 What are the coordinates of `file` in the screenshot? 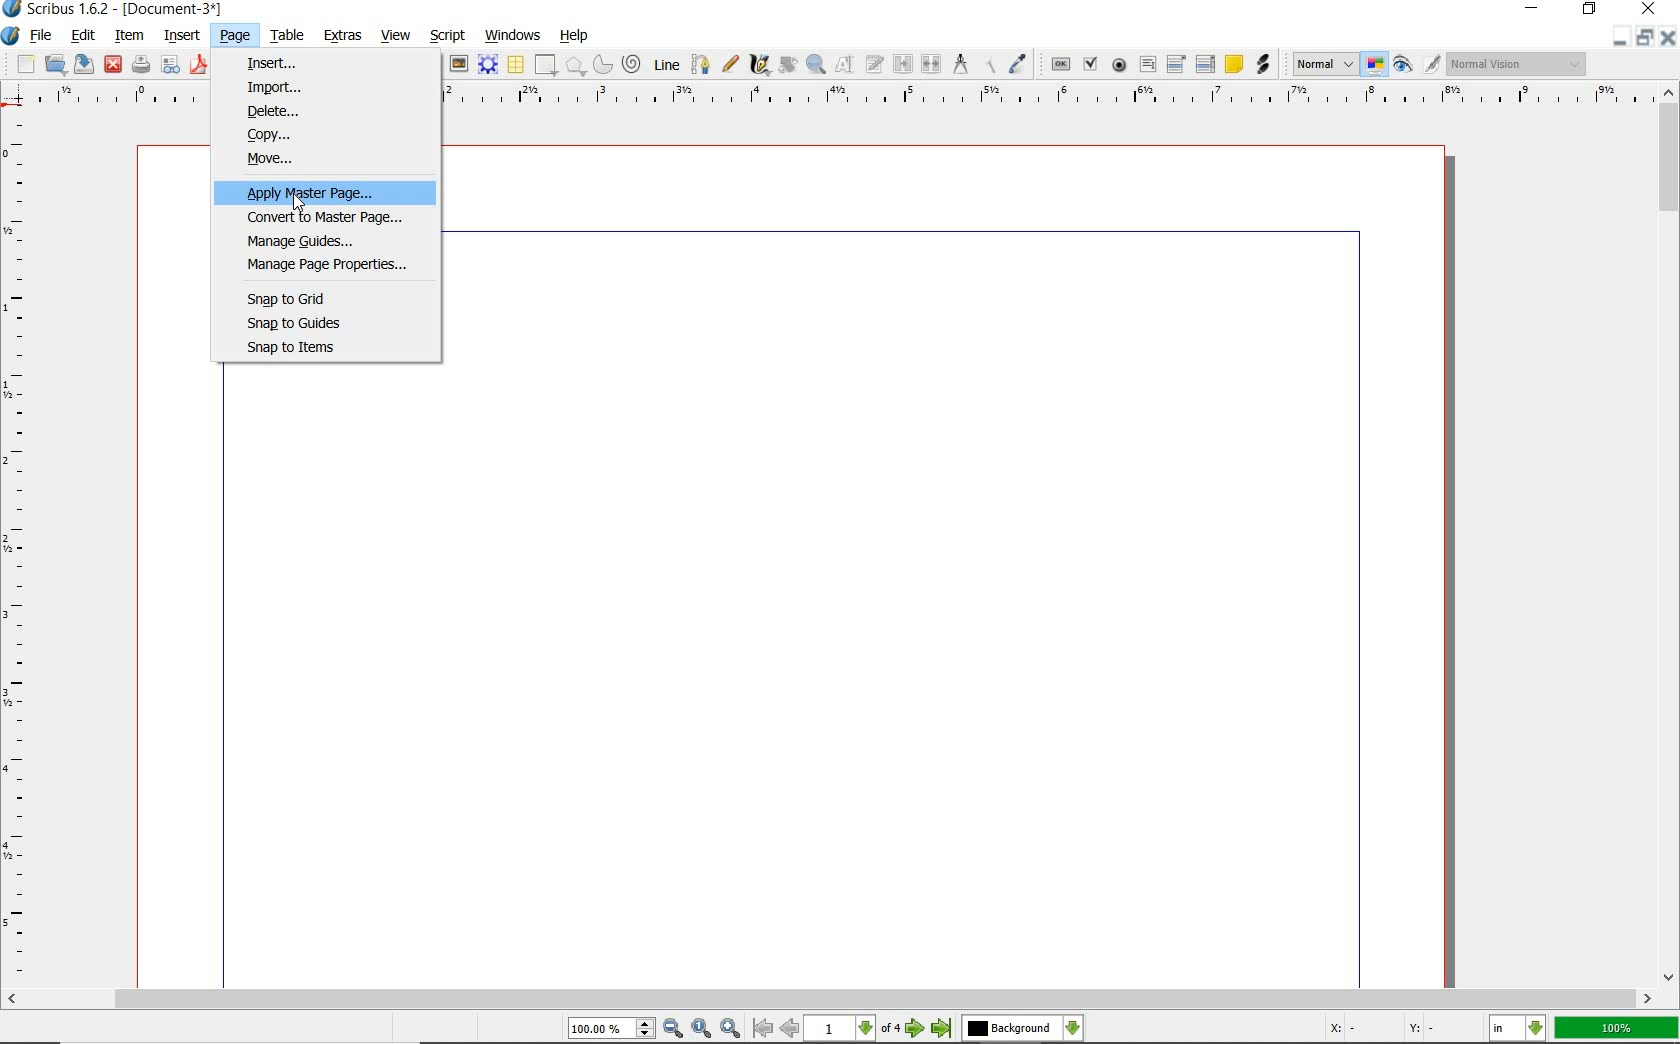 It's located at (43, 35).